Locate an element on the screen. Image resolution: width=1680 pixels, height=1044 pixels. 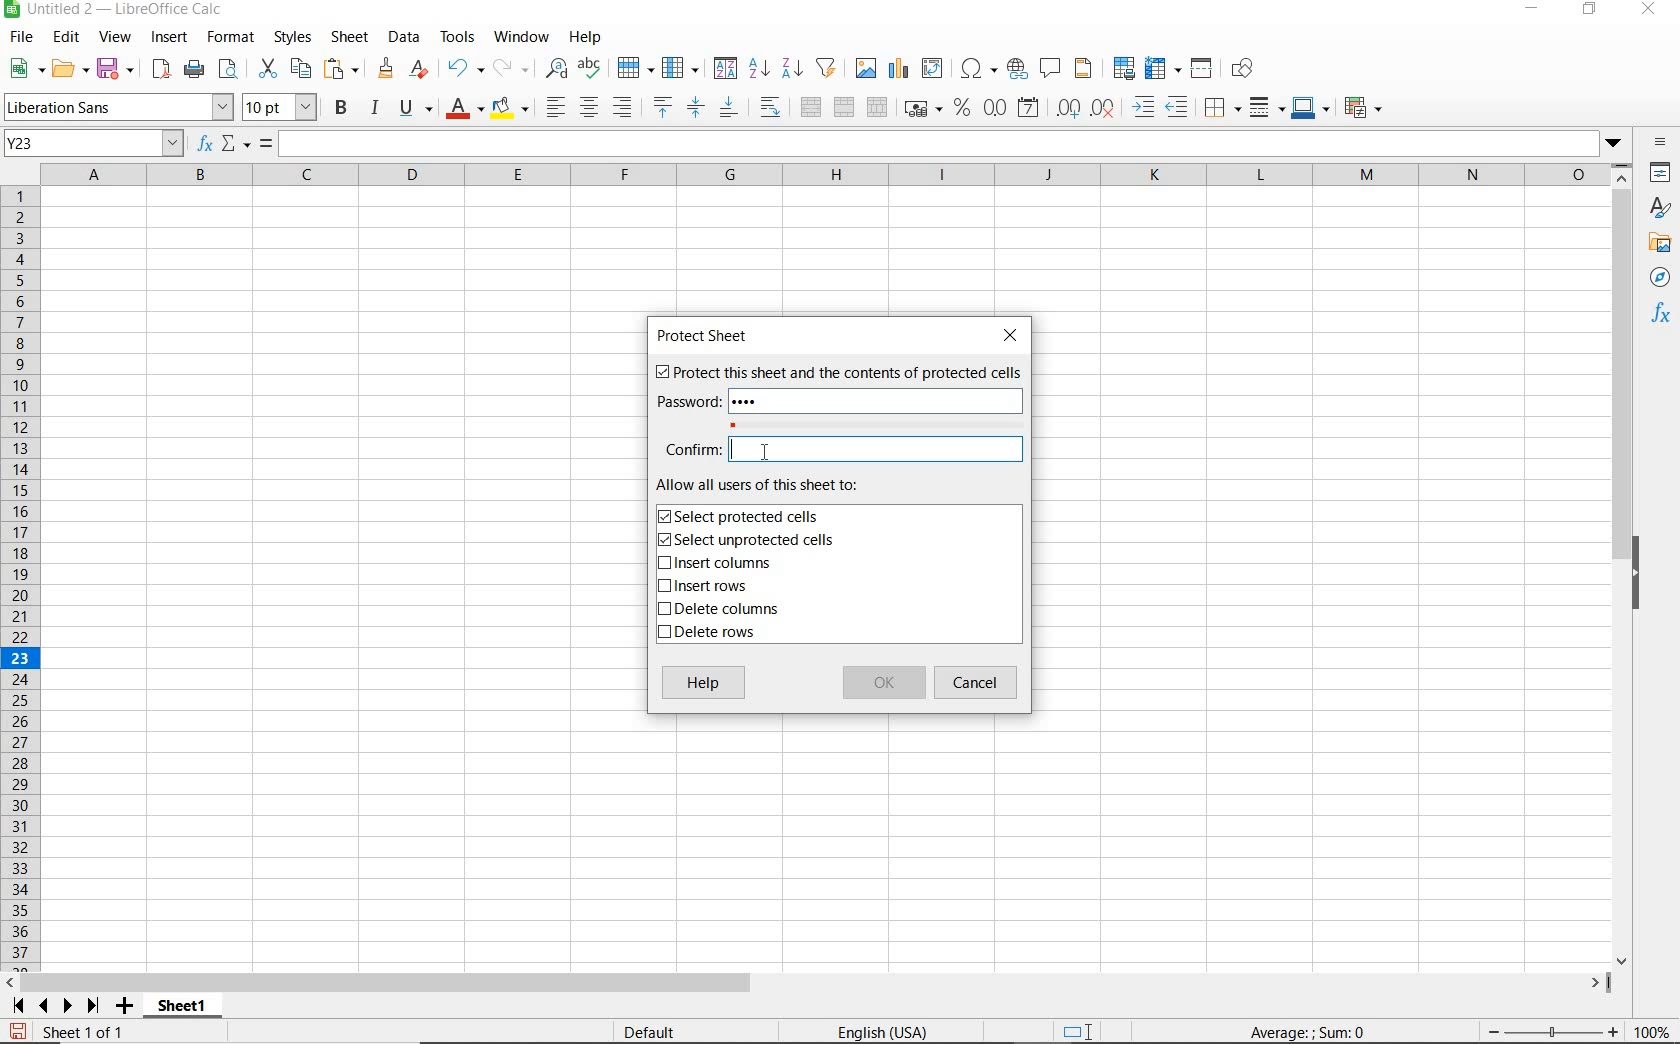
CONFIRM is located at coordinates (688, 453).